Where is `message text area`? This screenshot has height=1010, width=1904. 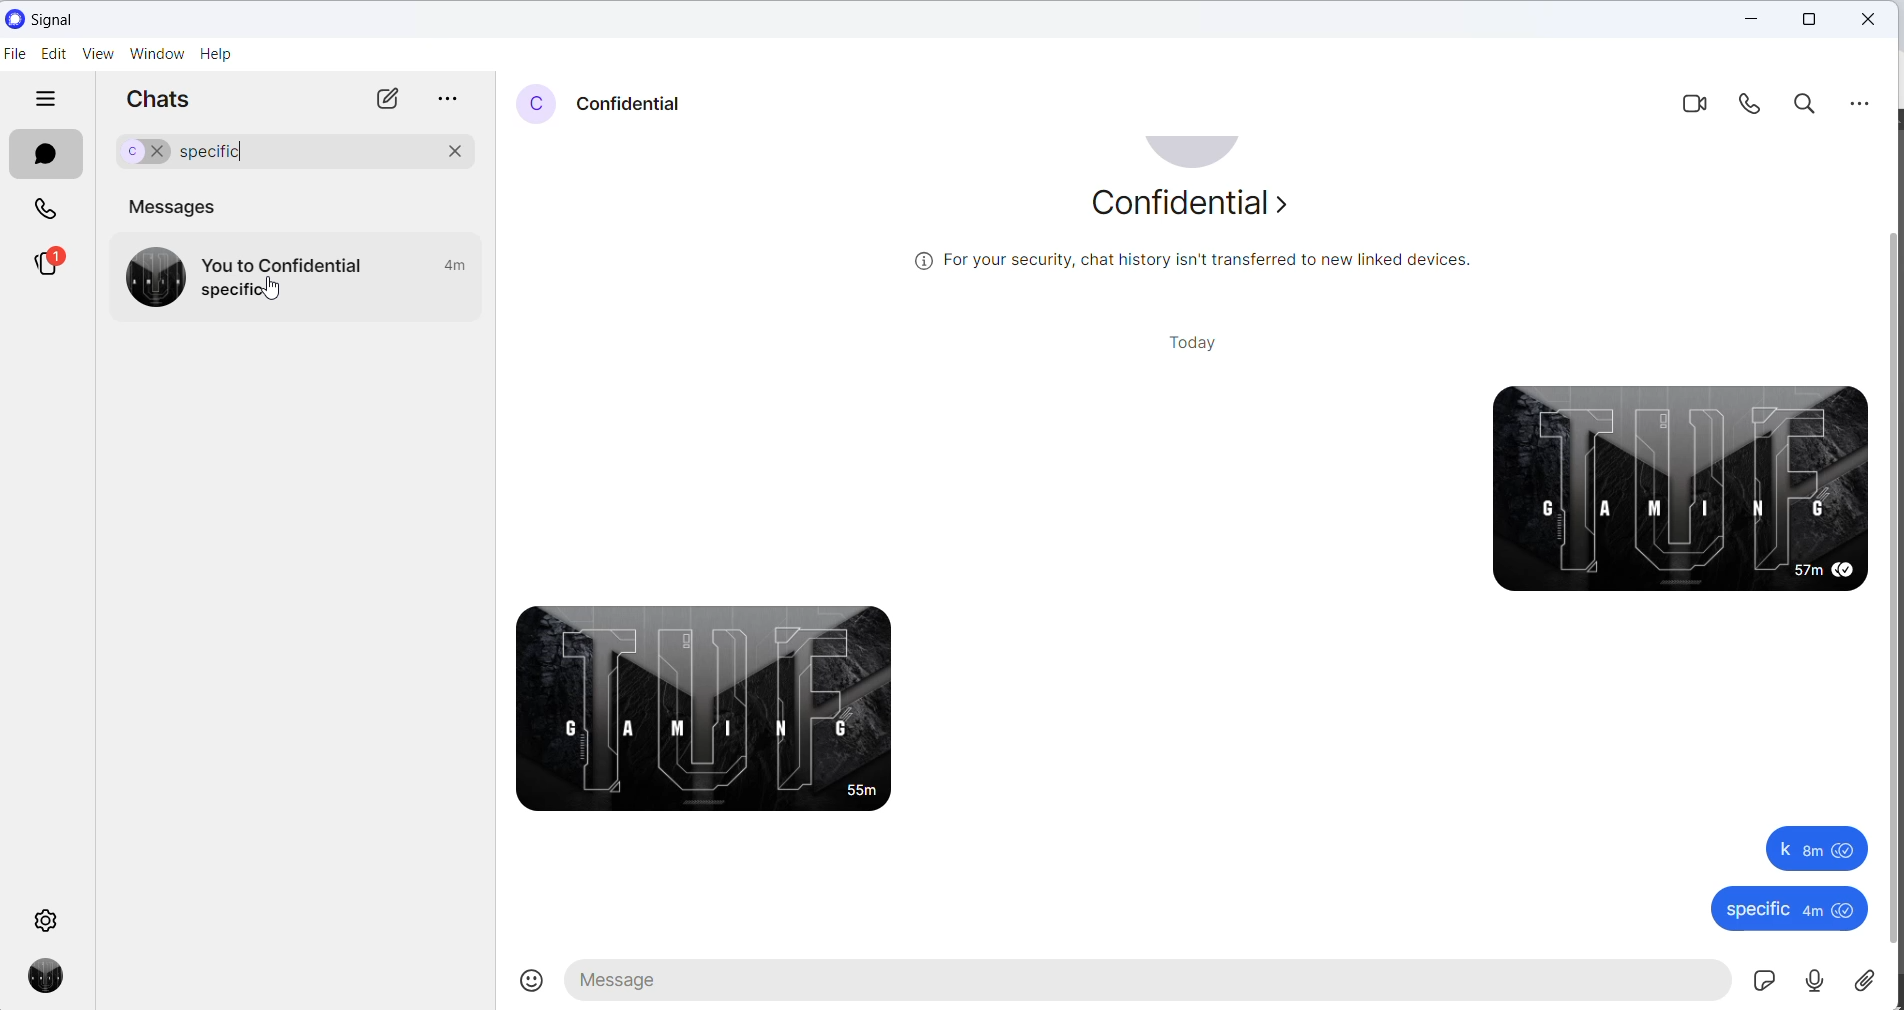 message text area is located at coordinates (1138, 985).